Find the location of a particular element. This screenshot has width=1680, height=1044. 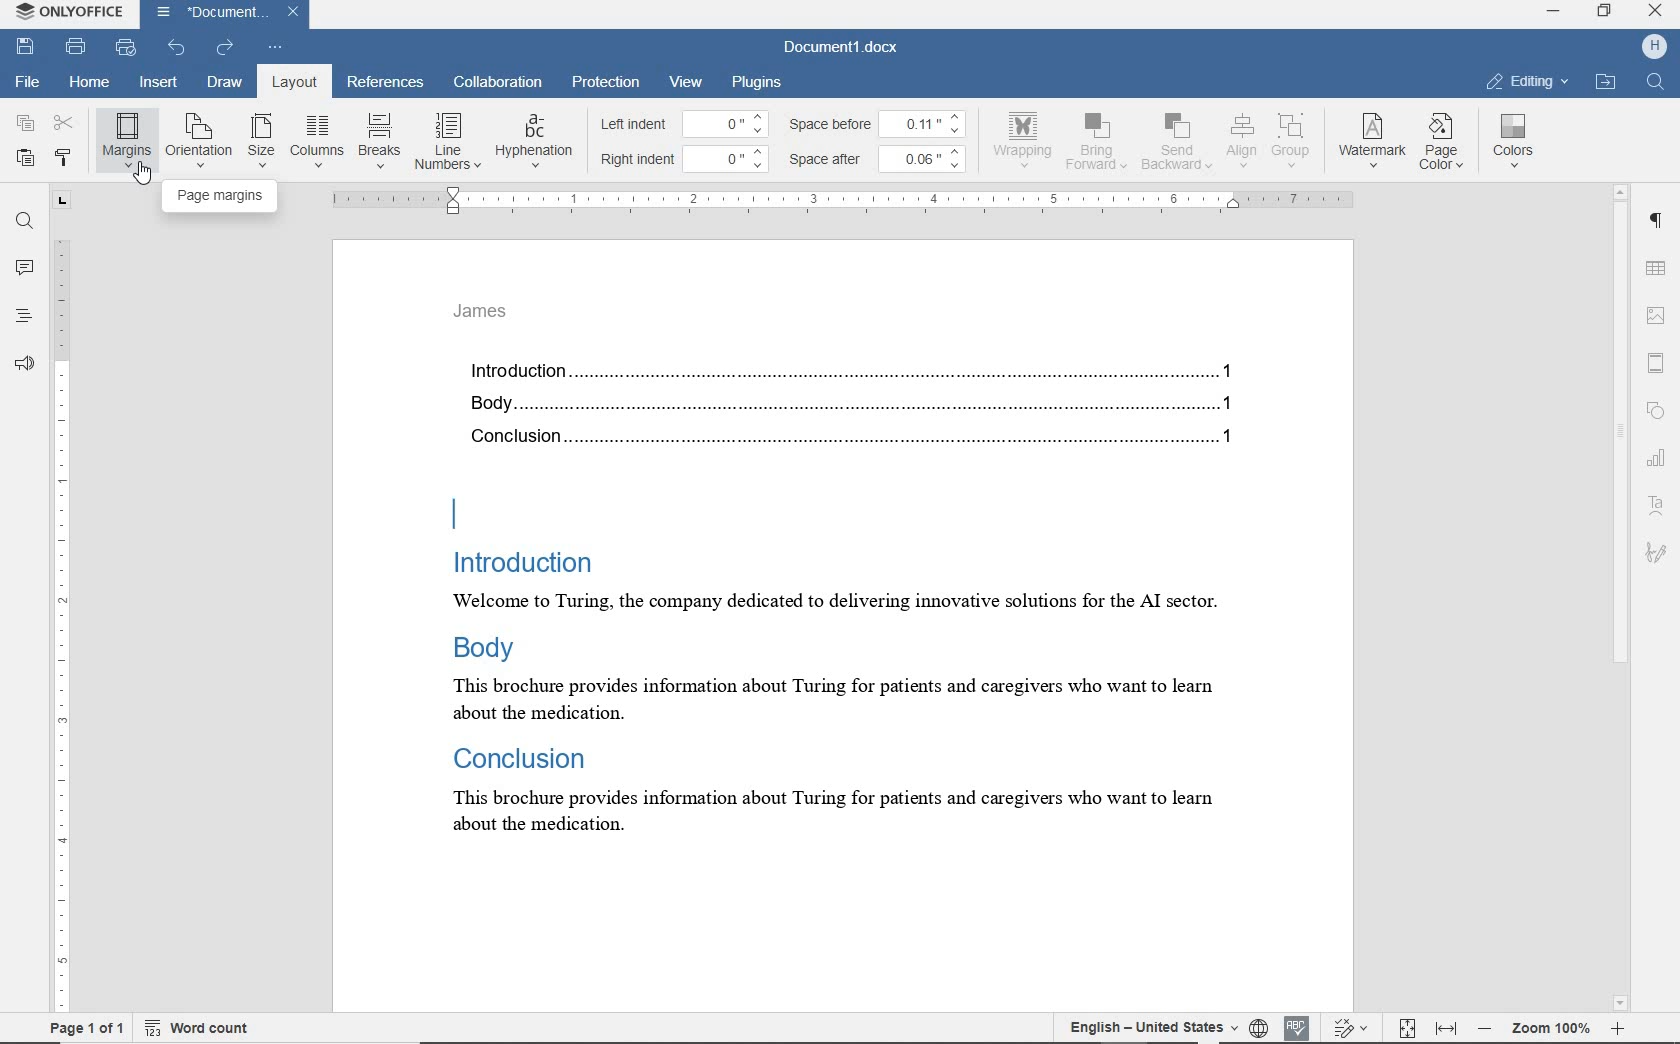

home is located at coordinates (86, 83).